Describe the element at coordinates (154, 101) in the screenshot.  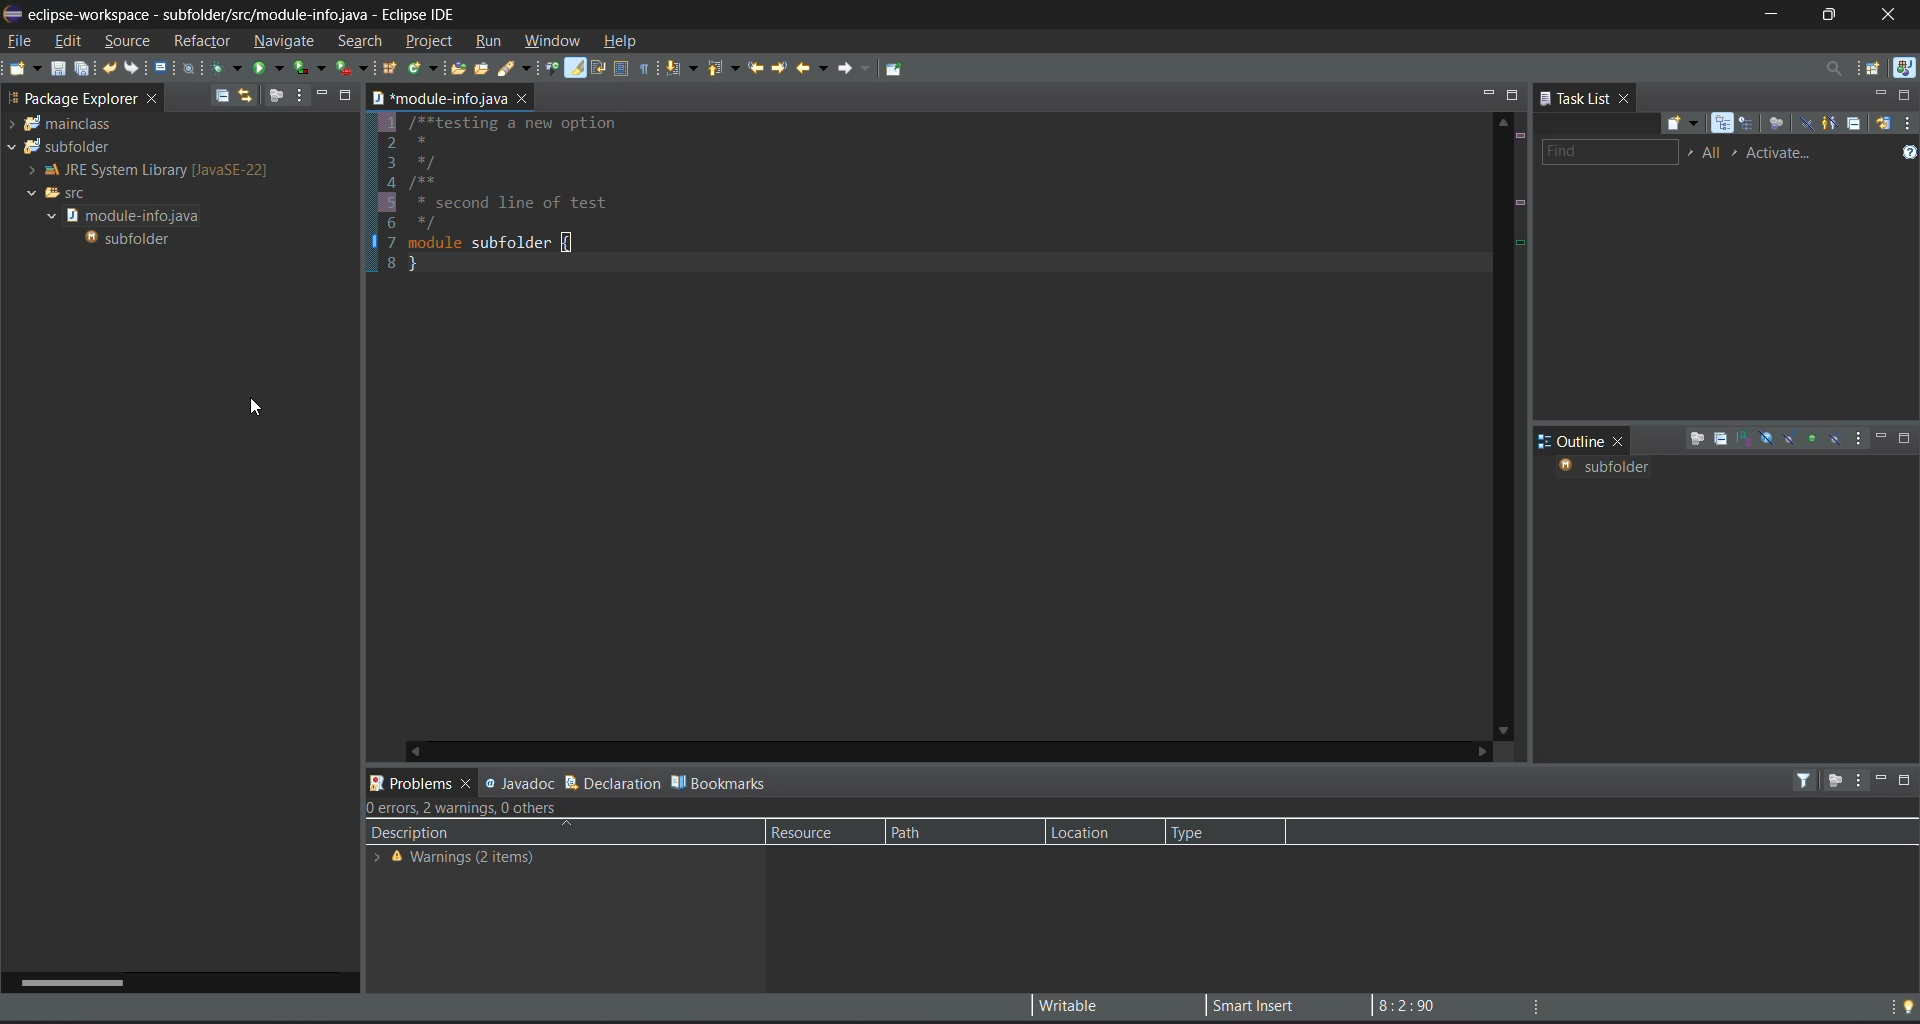
I see `close` at that location.